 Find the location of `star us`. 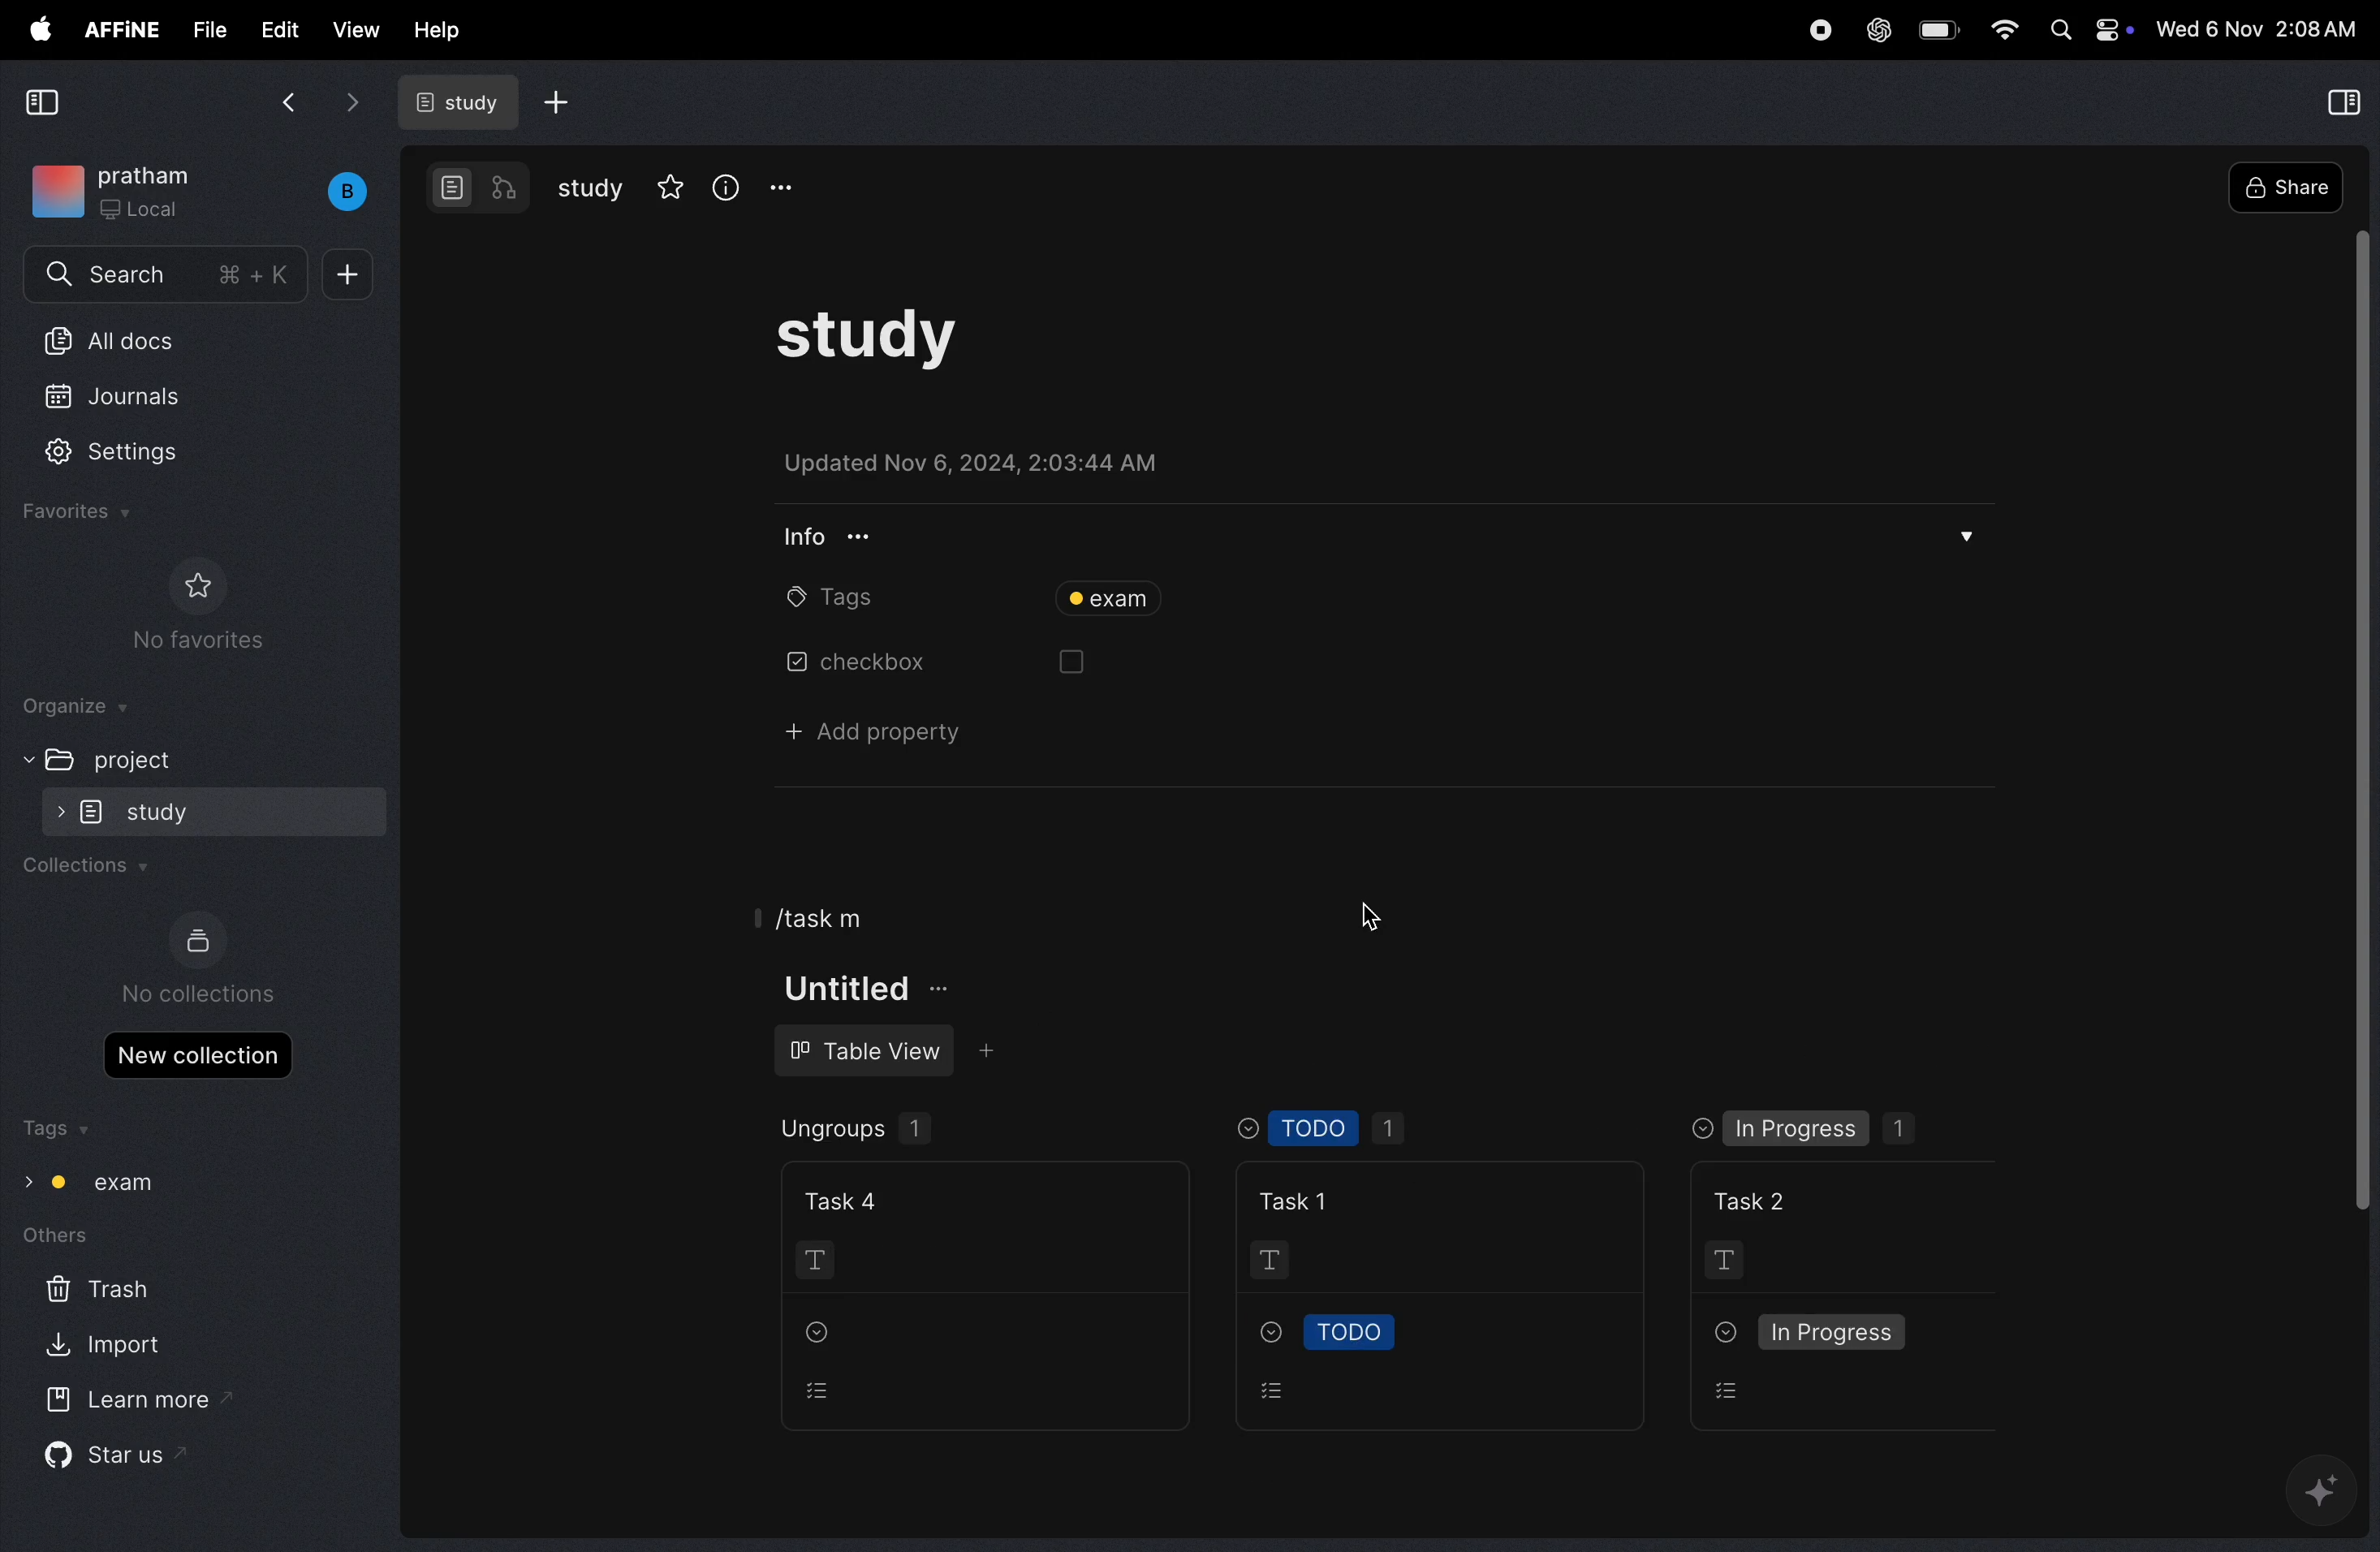

star us is located at coordinates (111, 1460).